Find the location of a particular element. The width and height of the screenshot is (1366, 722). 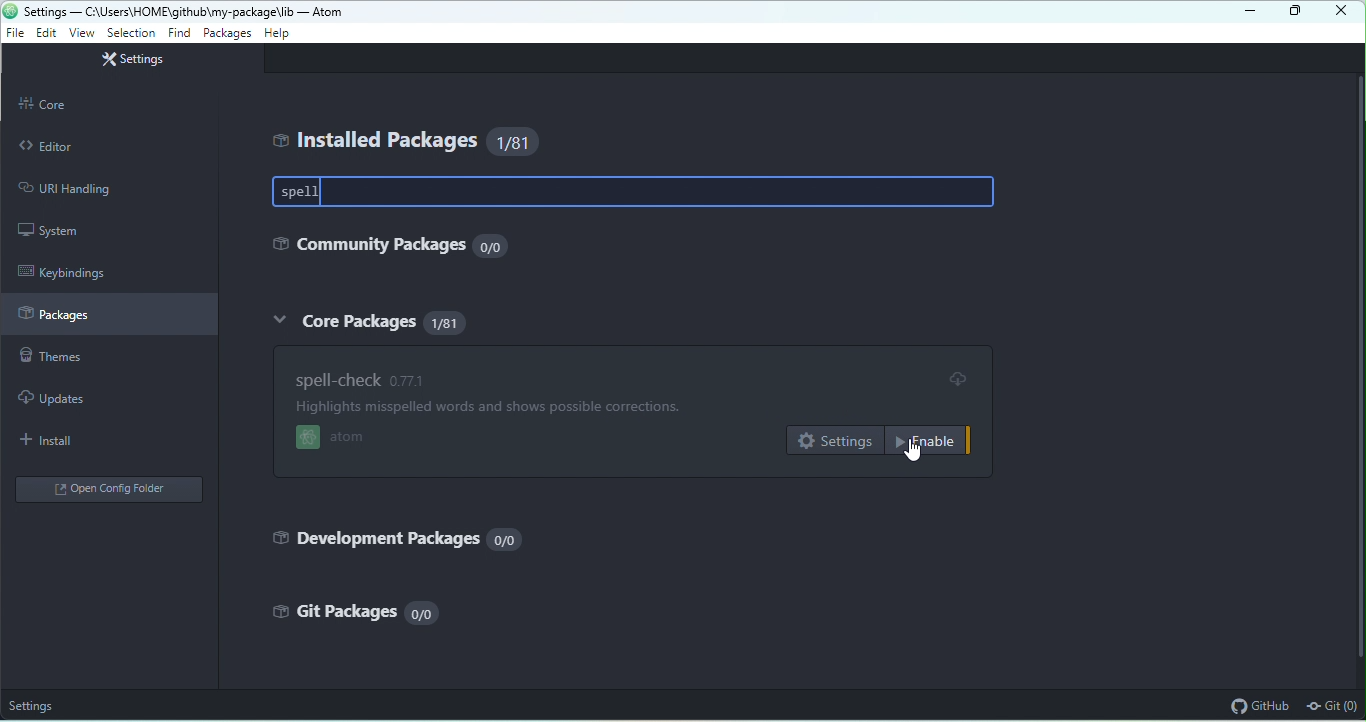

core packages is located at coordinates (342, 320).